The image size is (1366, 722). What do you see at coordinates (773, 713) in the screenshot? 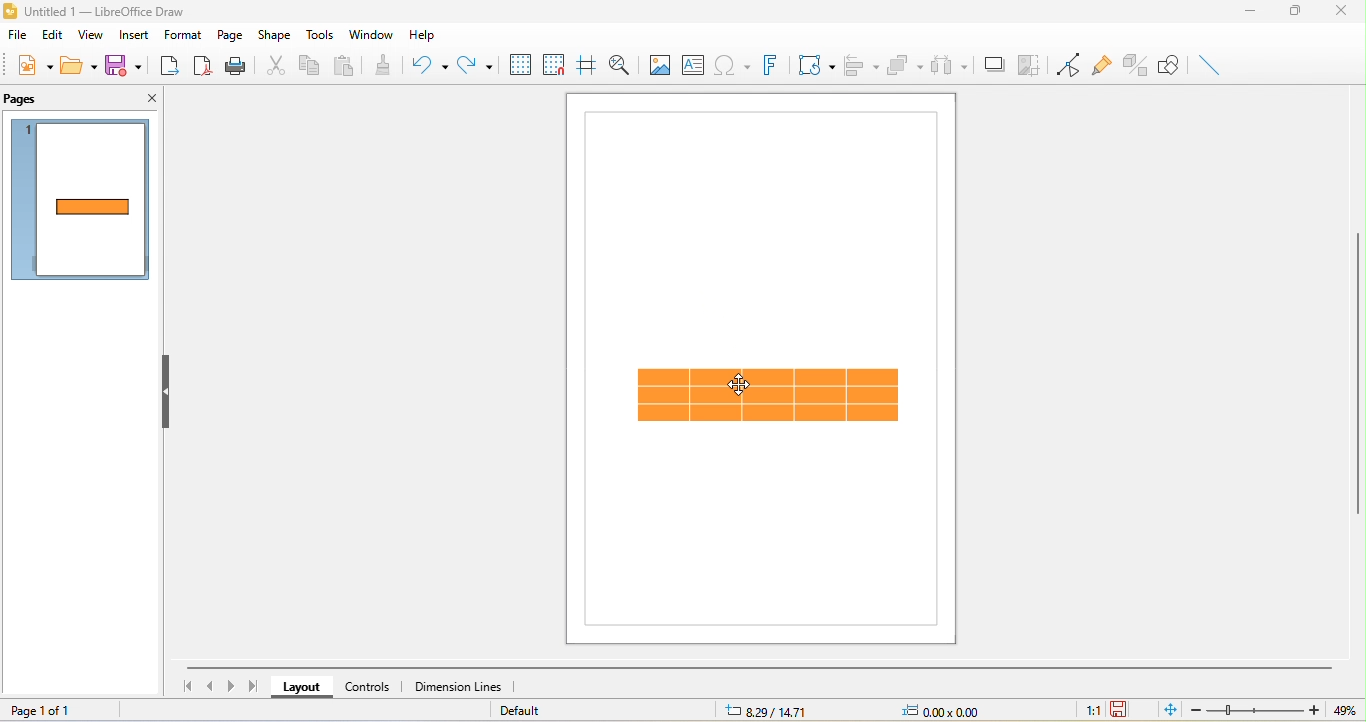
I see `8.29/14.71` at bounding box center [773, 713].